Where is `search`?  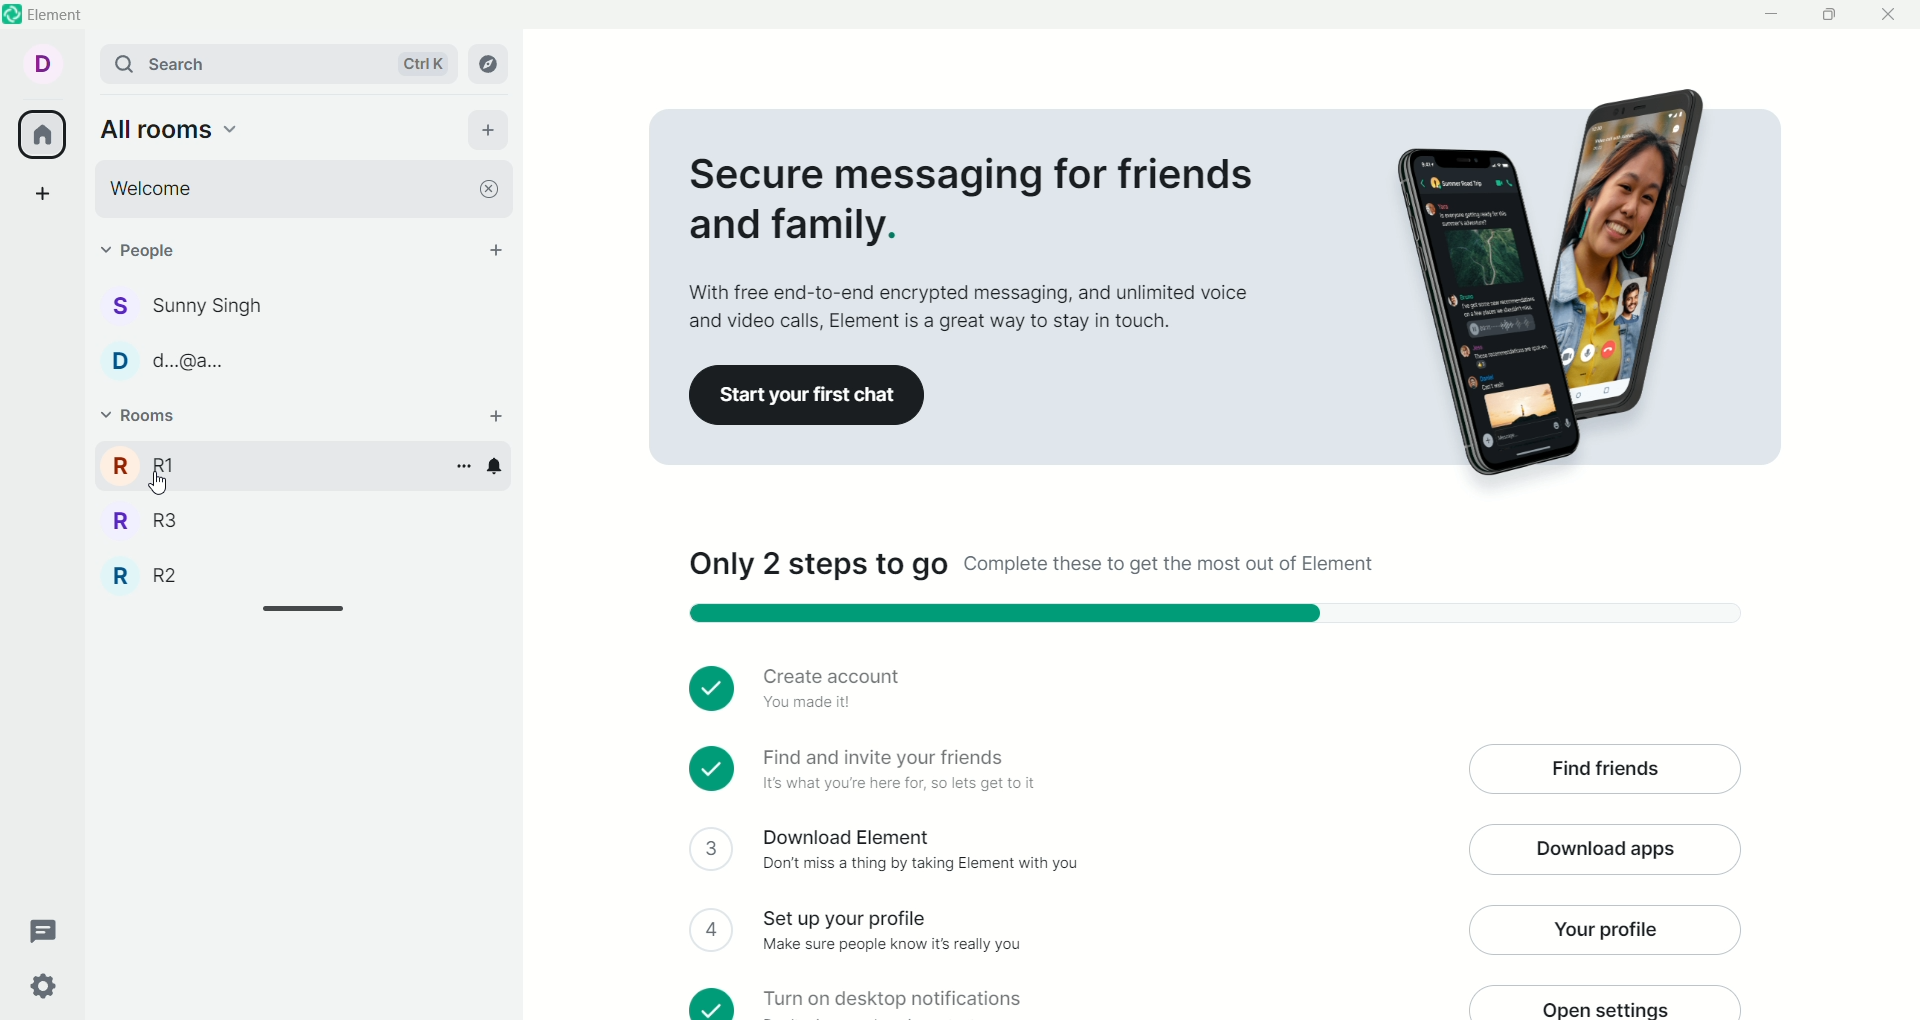
search is located at coordinates (281, 63).